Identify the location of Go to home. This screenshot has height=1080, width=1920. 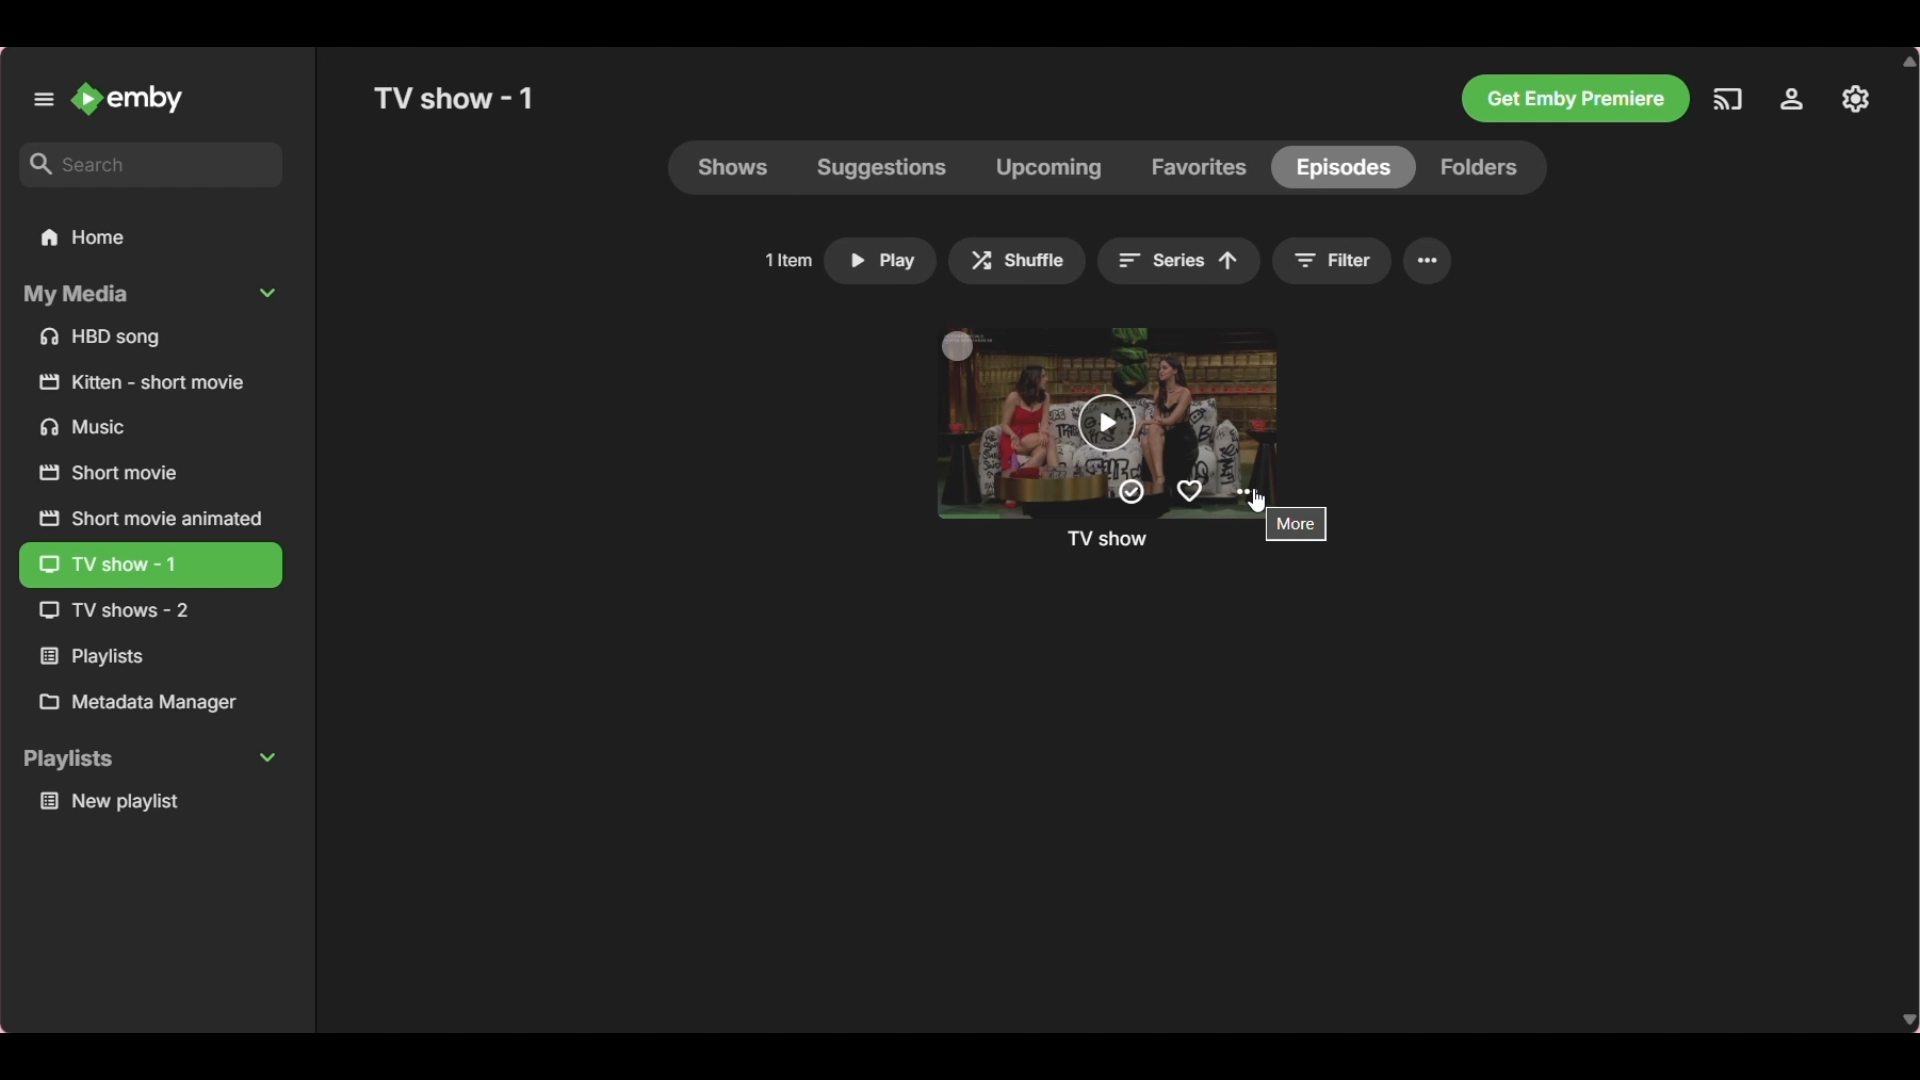
(129, 98).